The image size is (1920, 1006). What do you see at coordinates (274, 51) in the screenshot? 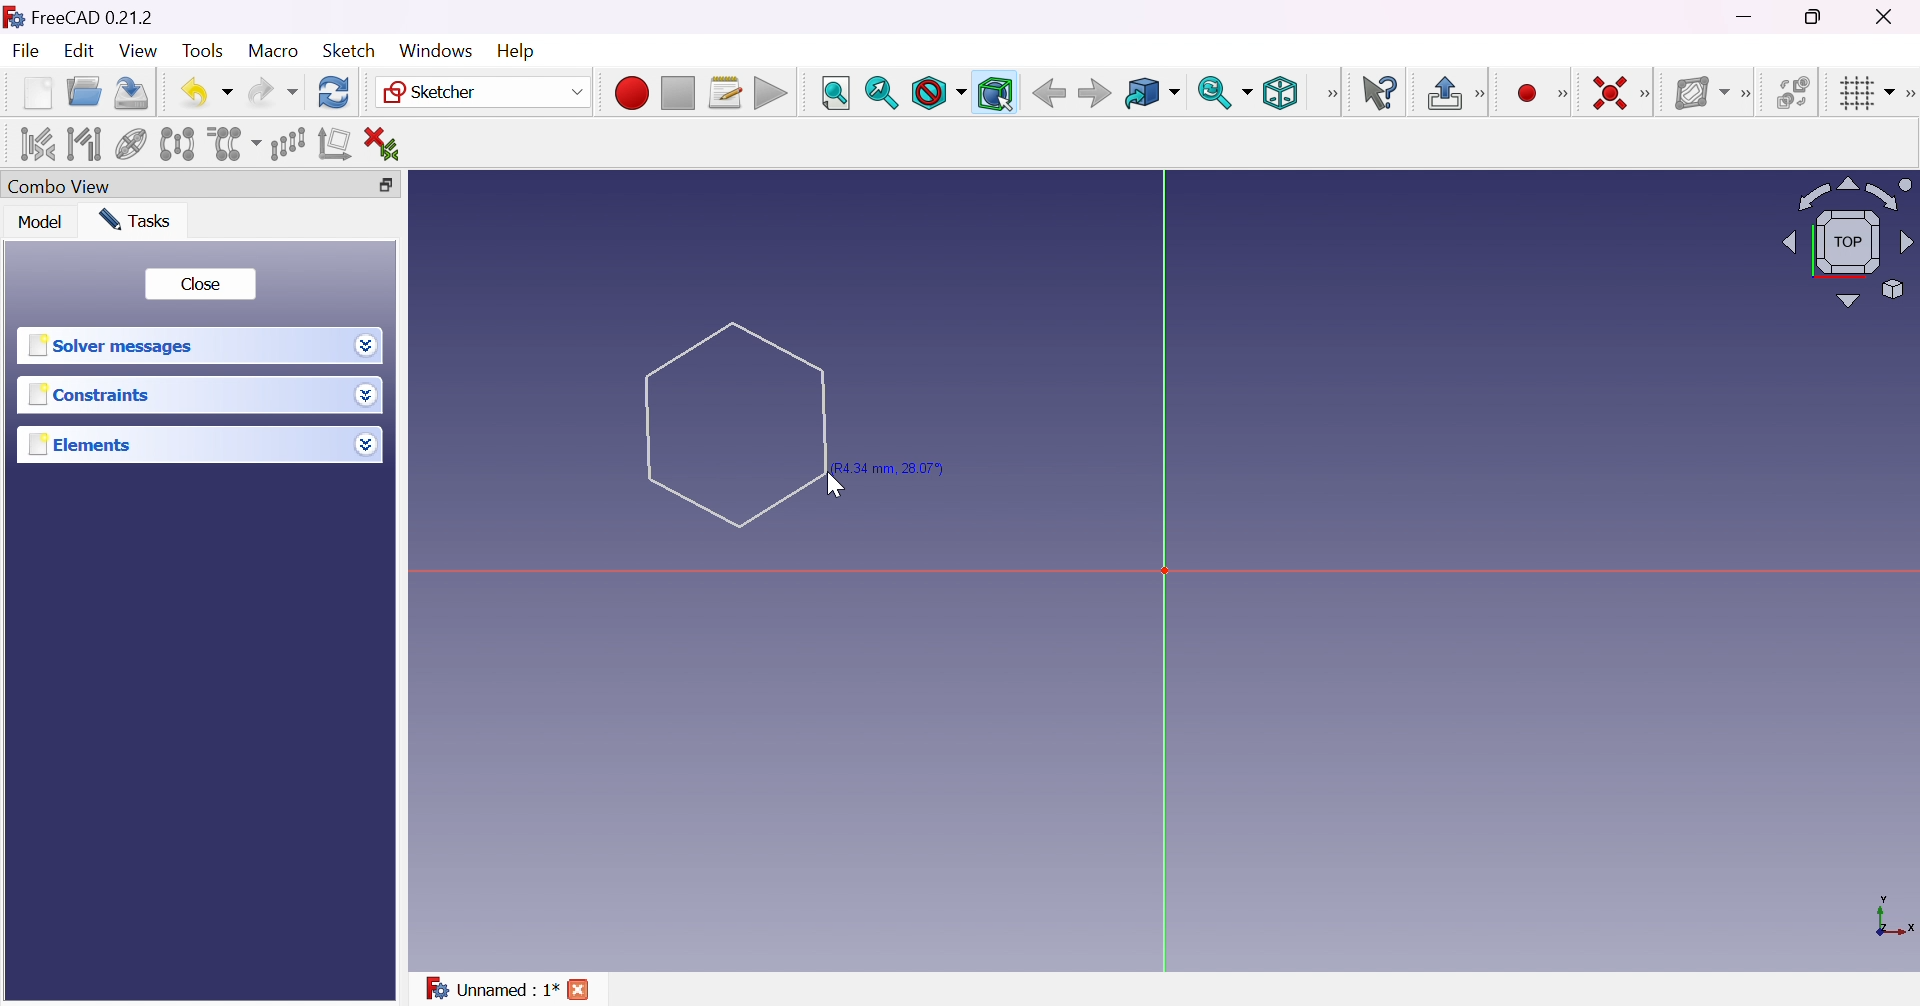
I see `Macro` at bounding box center [274, 51].